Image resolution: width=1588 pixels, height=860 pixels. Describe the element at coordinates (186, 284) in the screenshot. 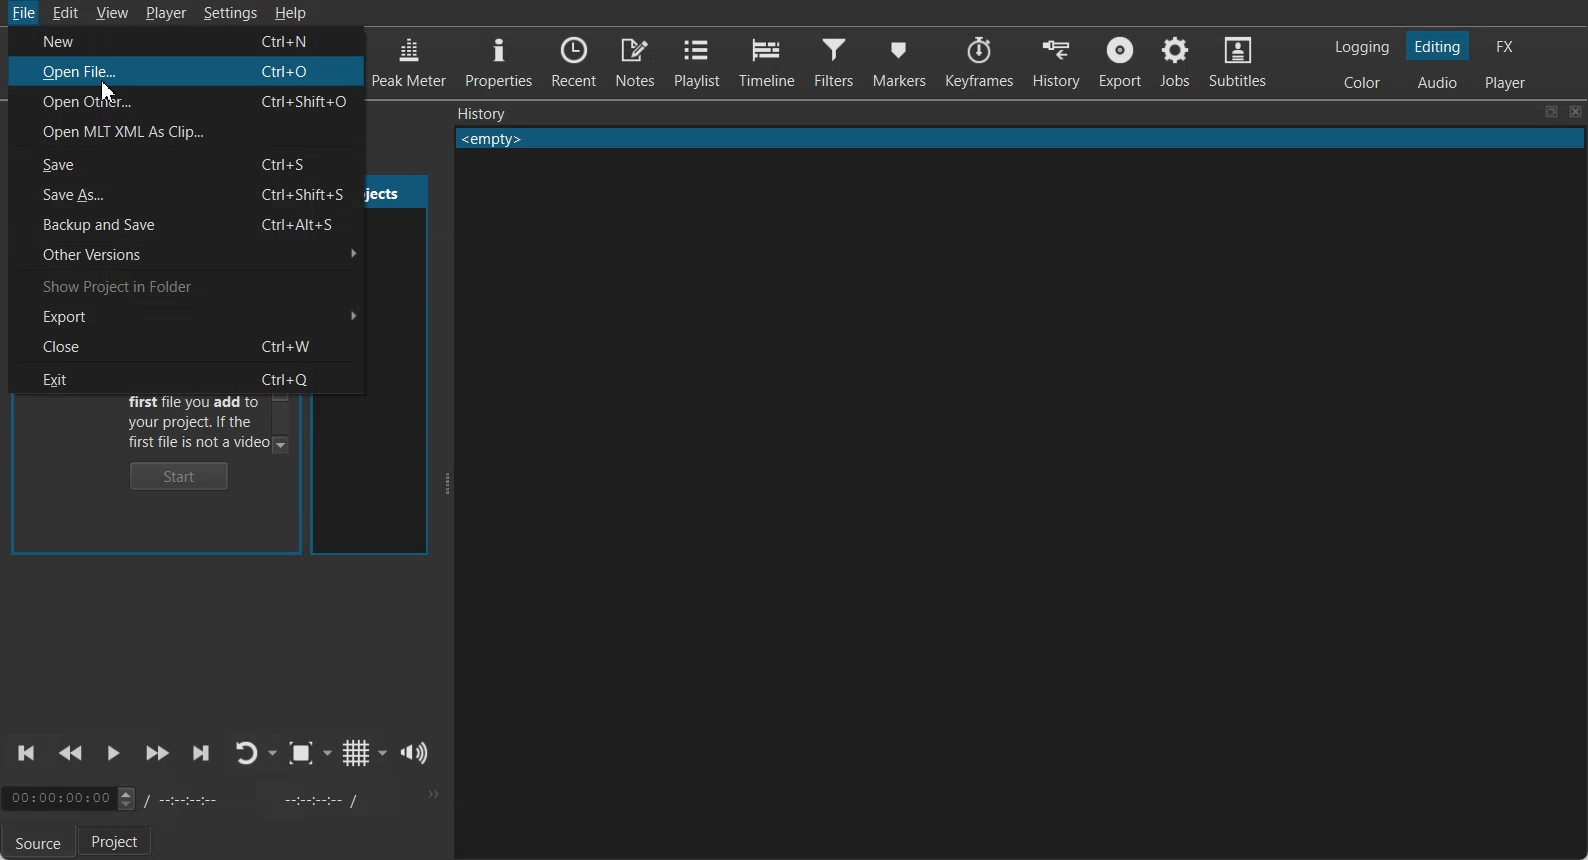

I see `Show Project in Folder` at that location.